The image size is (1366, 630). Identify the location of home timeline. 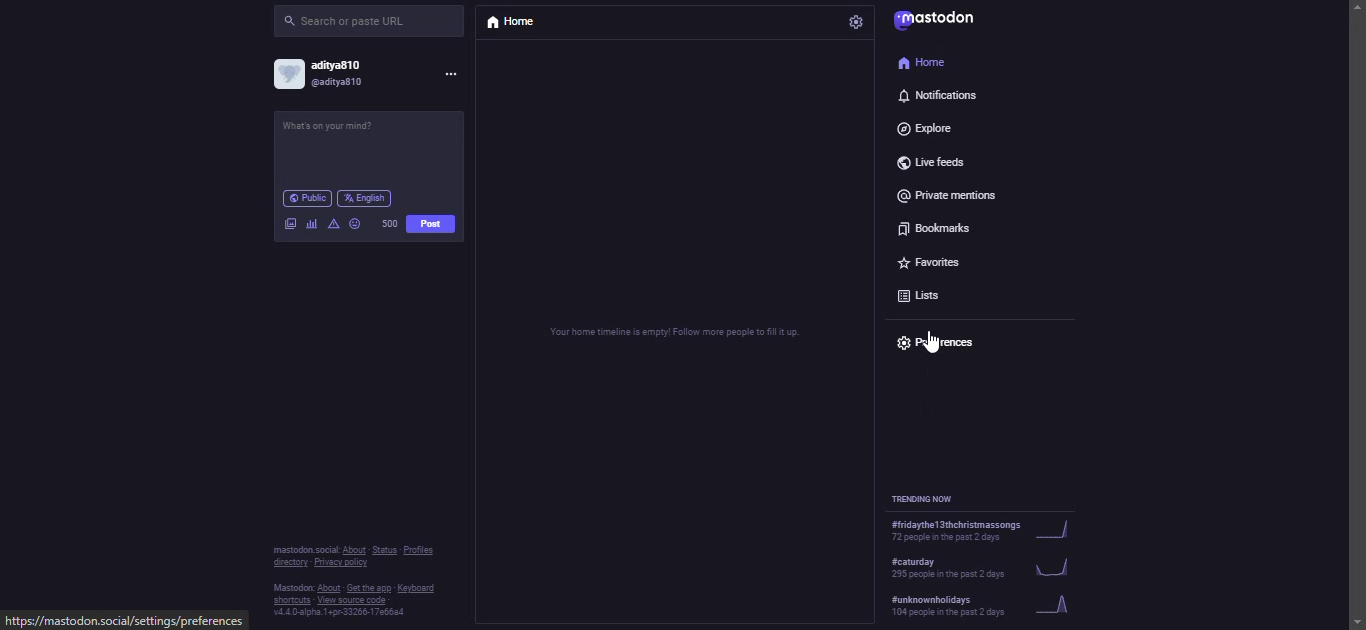
(676, 334).